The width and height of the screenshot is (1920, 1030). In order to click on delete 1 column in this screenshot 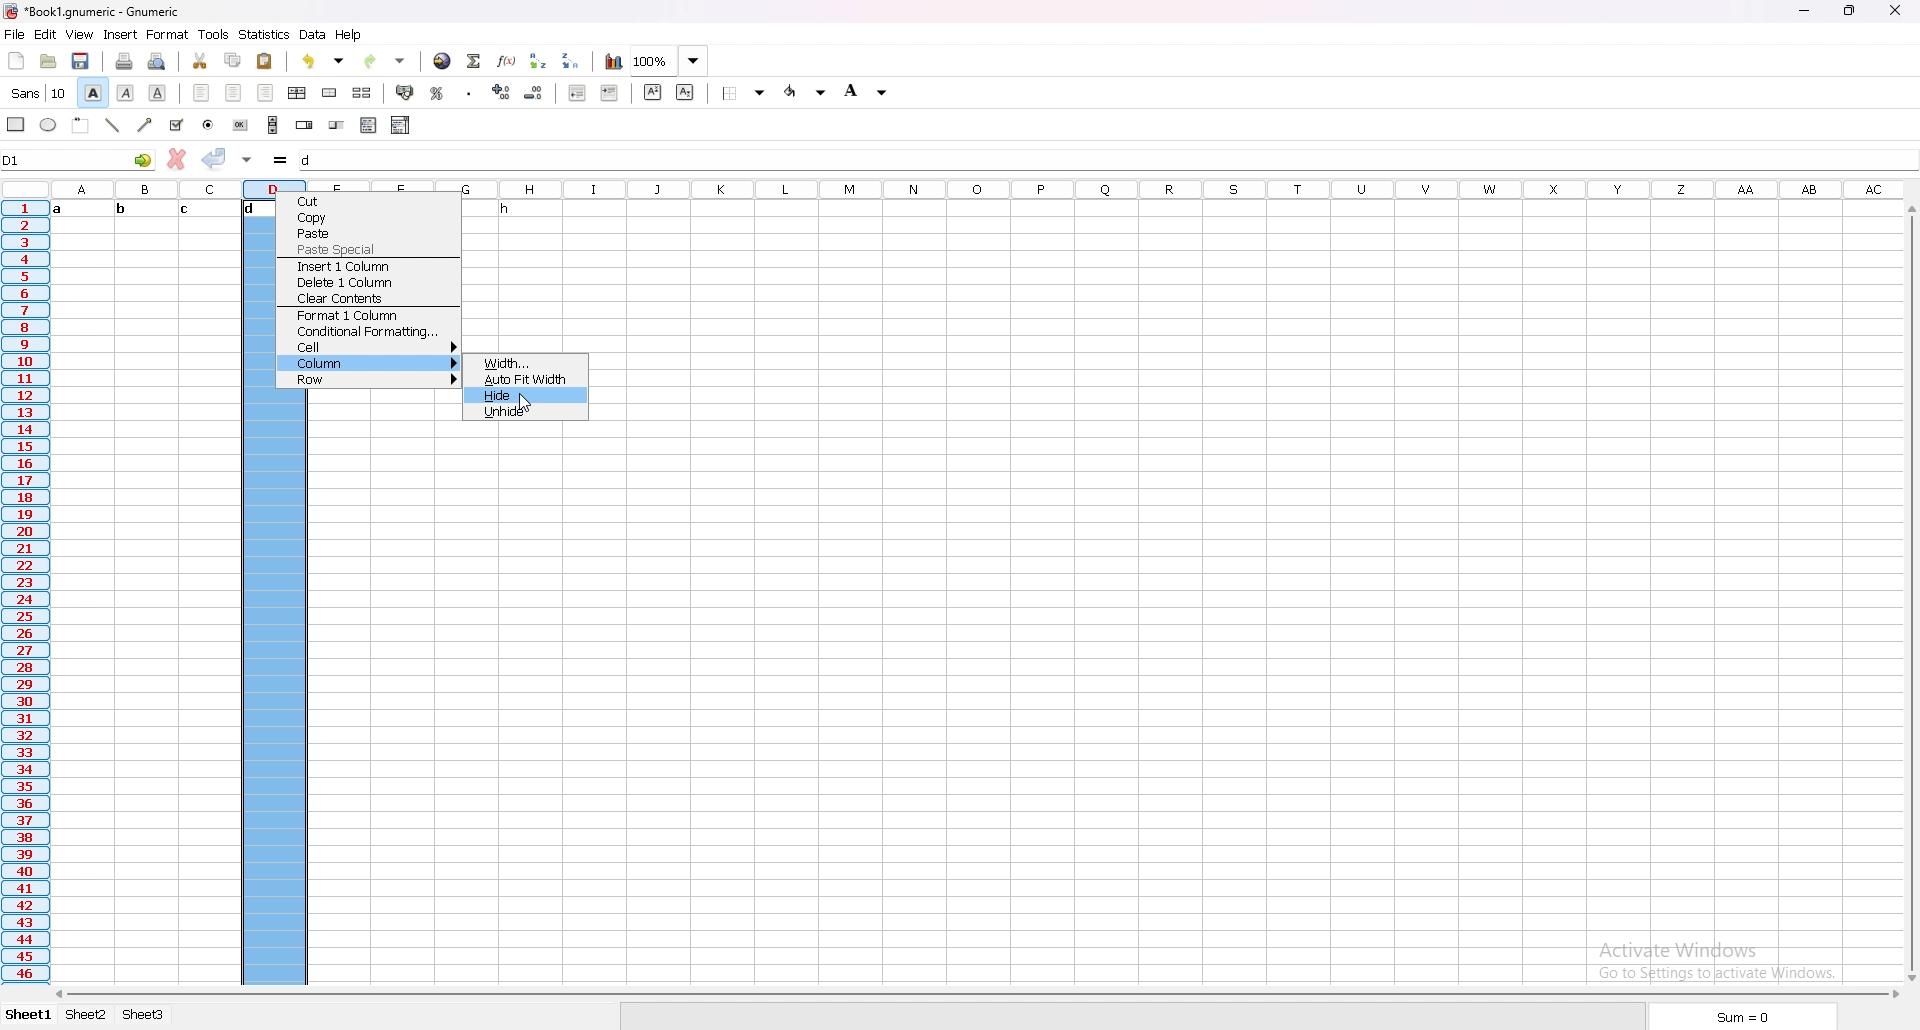, I will do `click(370, 282)`.